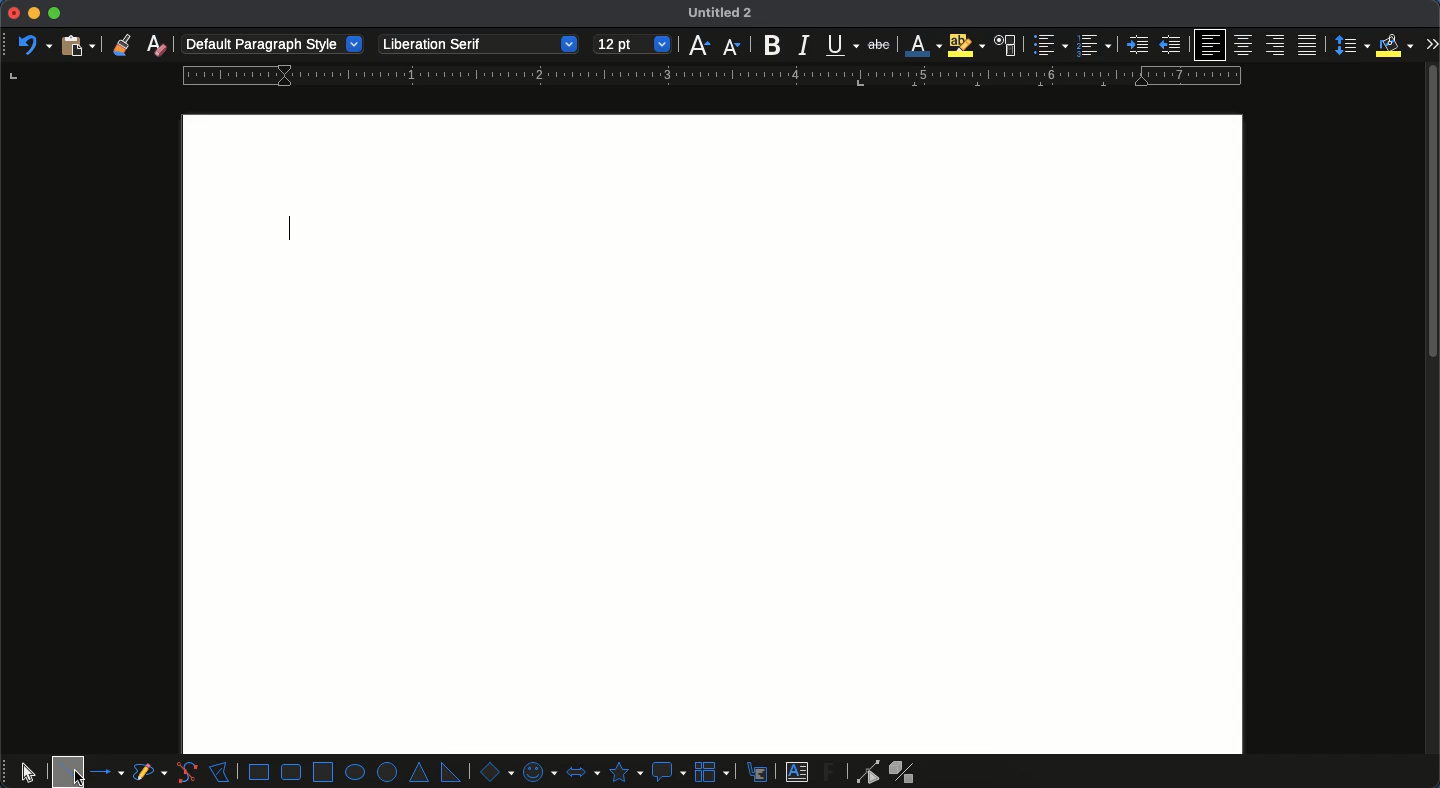 This screenshot has height=788, width=1440. I want to click on block arrows, so click(582, 770).